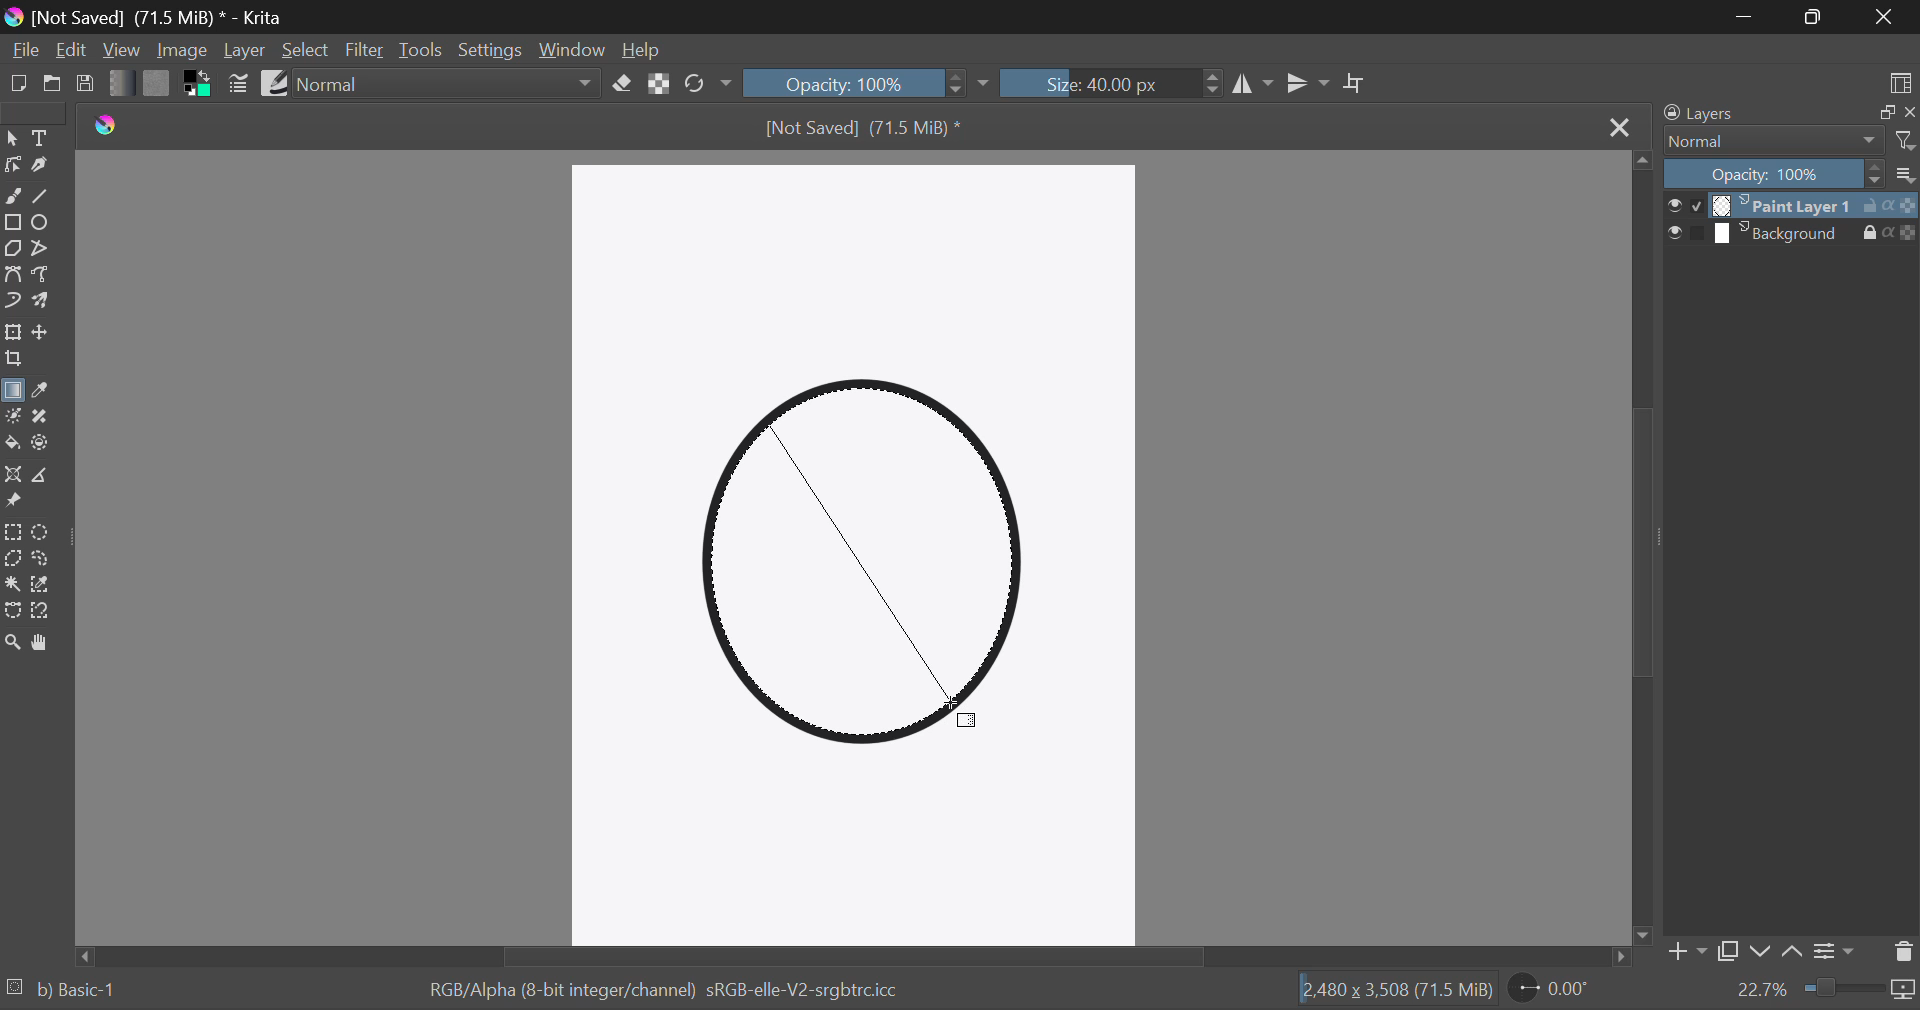 Image resolution: width=1920 pixels, height=1010 pixels. What do you see at coordinates (18, 19) in the screenshot?
I see `logo` at bounding box center [18, 19].